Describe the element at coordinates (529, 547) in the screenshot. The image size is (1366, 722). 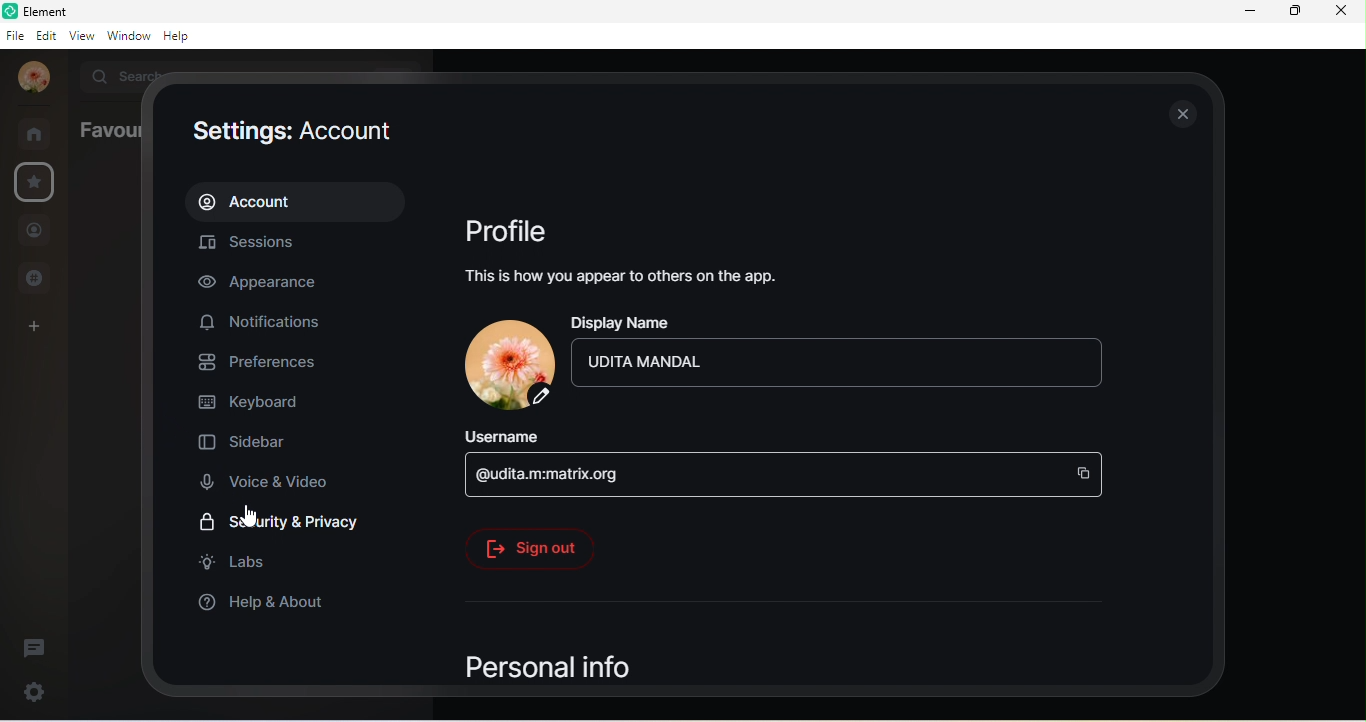
I see `sign out` at that location.